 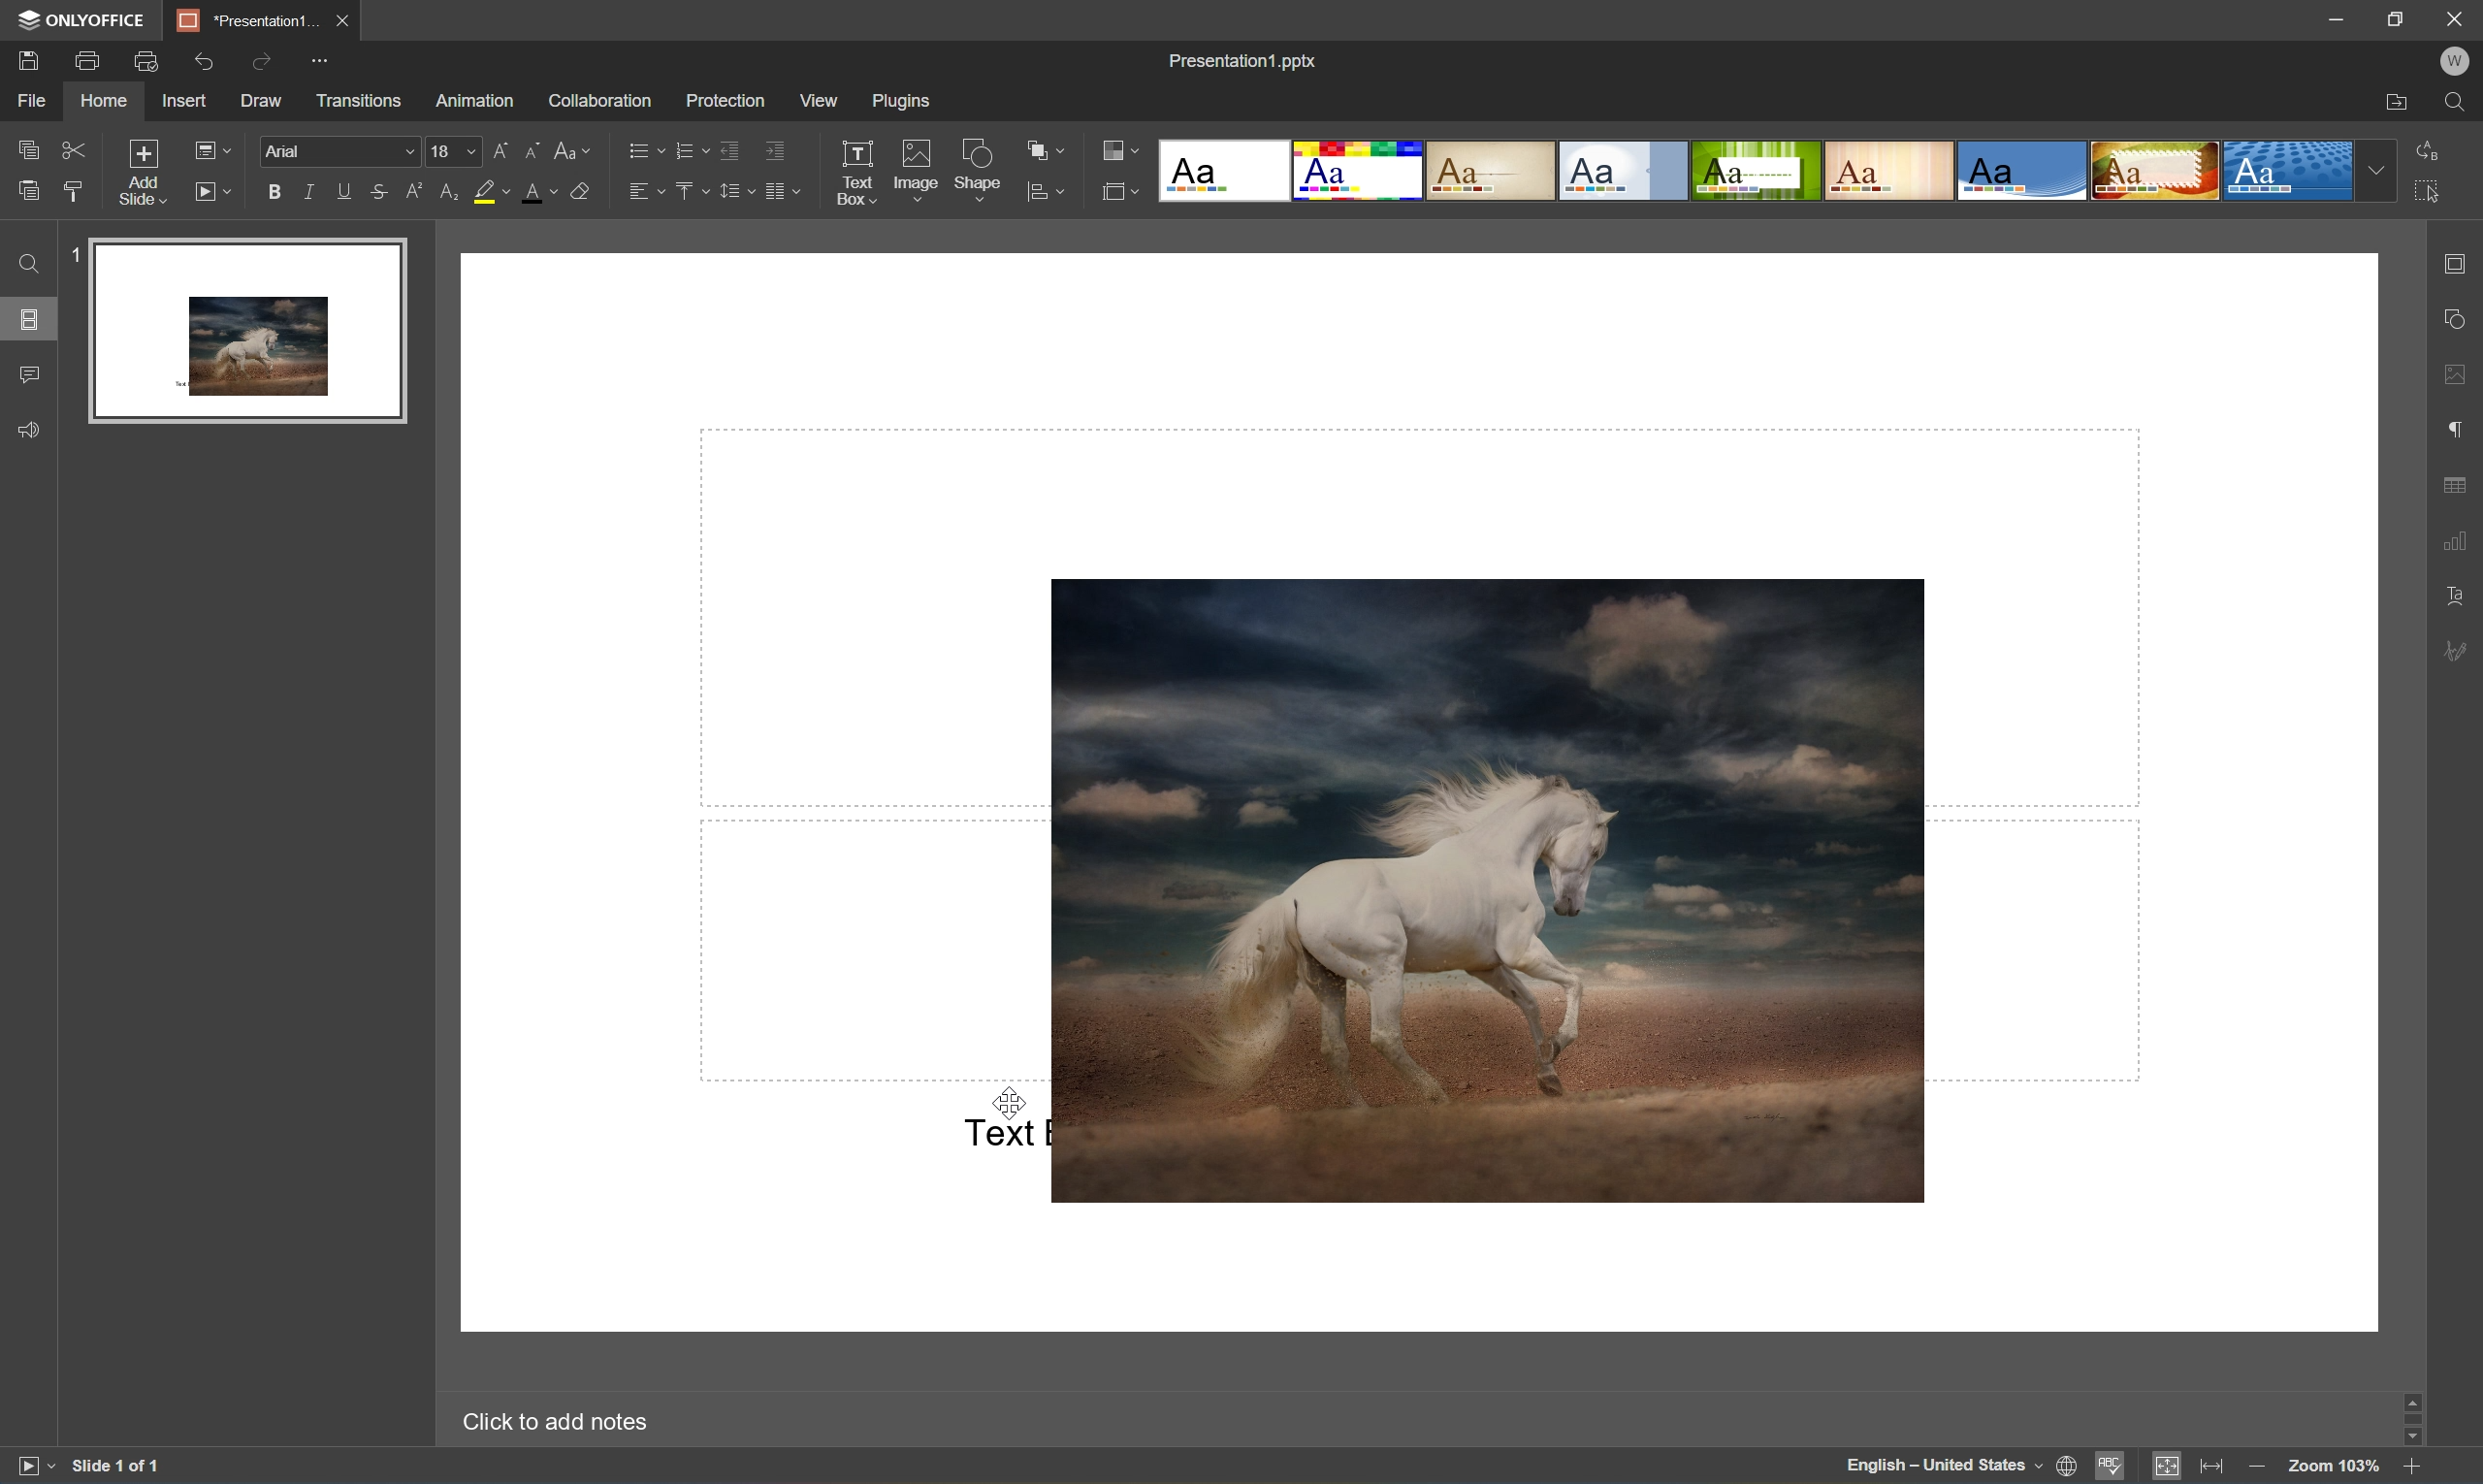 What do you see at coordinates (979, 173) in the screenshot?
I see `Shape` at bounding box center [979, 173].